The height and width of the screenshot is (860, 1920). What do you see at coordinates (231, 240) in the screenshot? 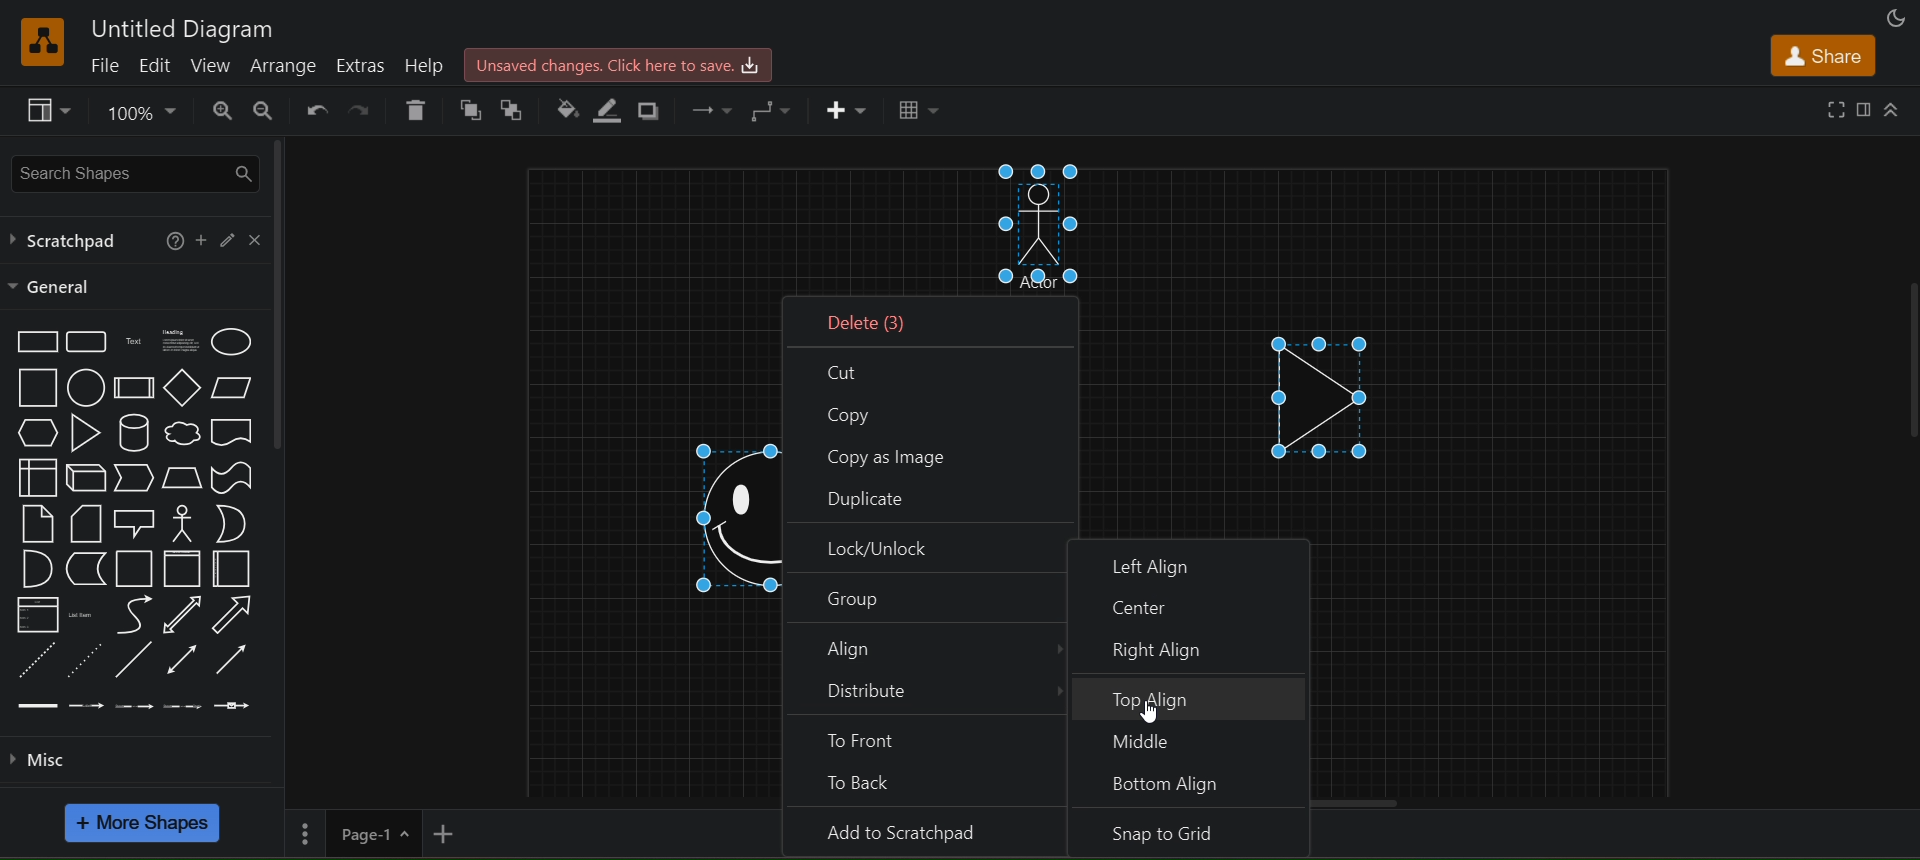
I see `edit` at bounding box center [231, 240].